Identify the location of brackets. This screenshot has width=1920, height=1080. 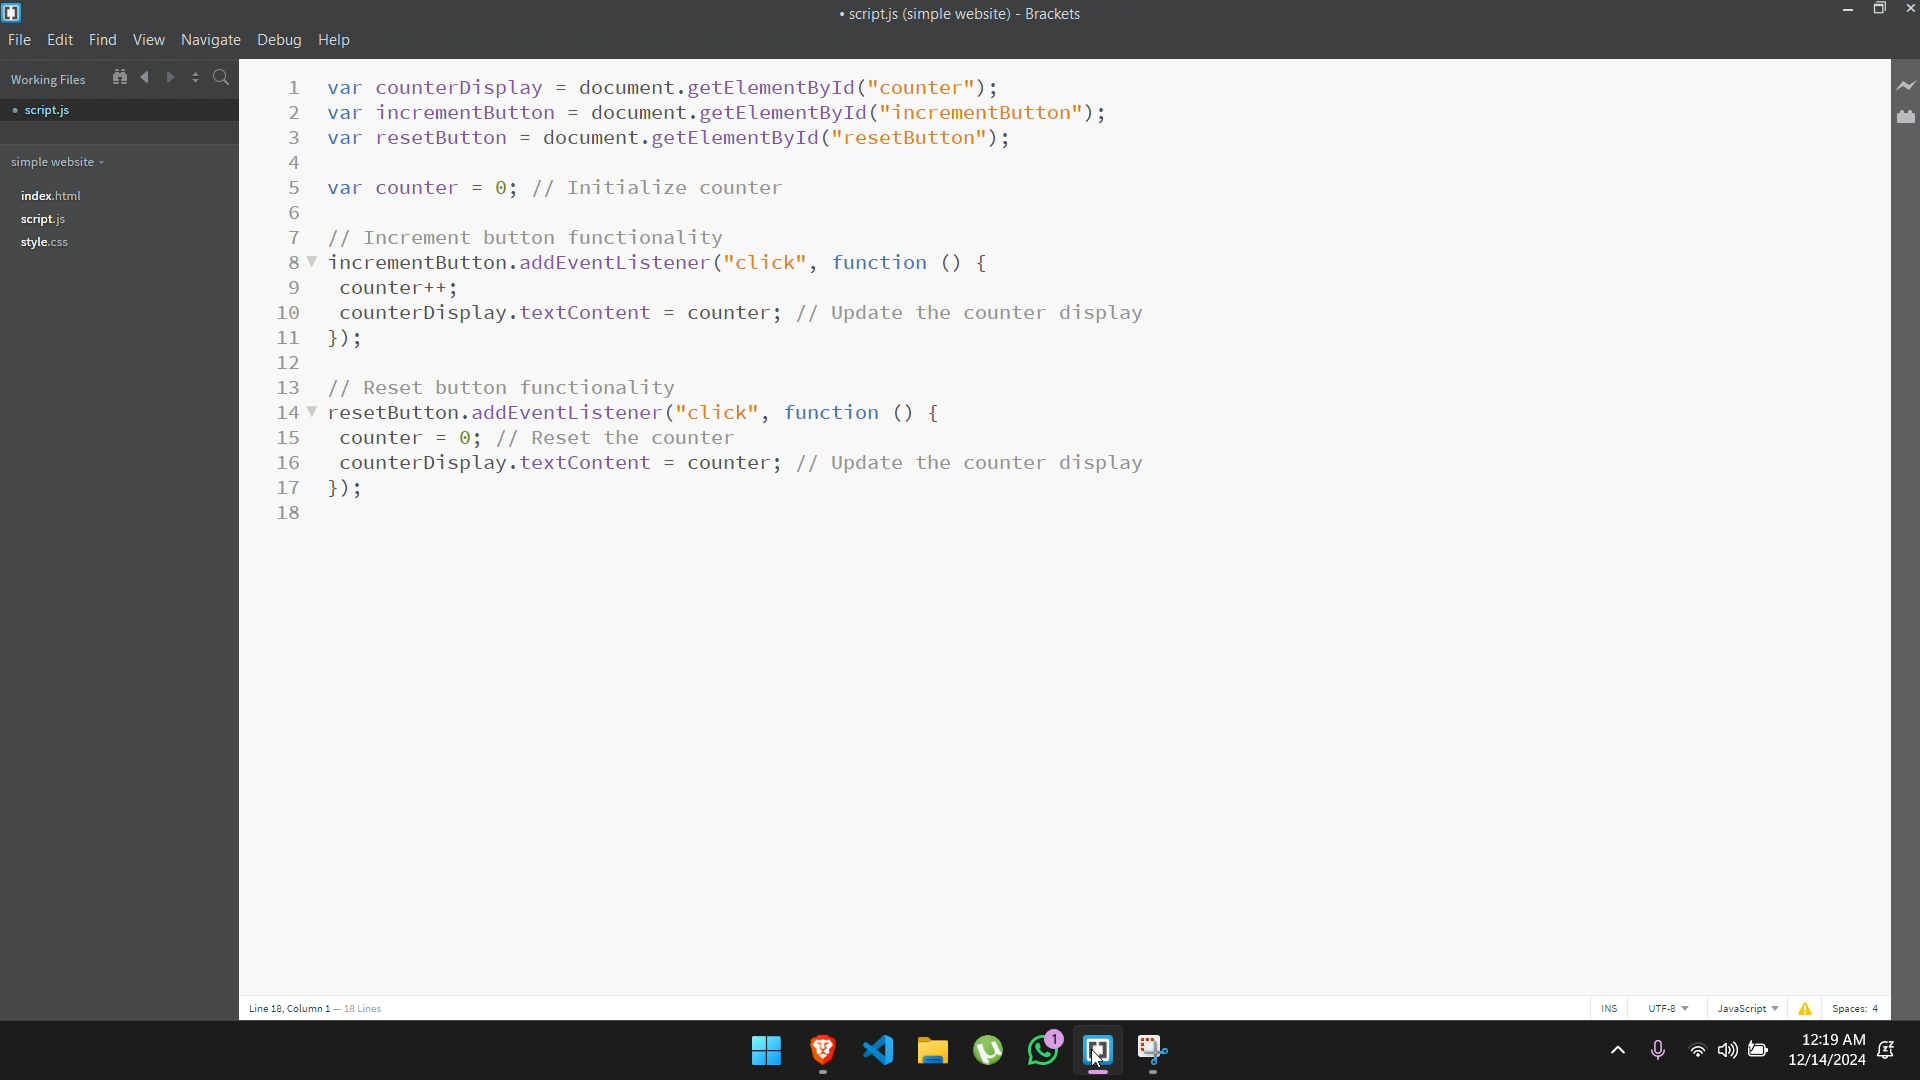
(16, 12).